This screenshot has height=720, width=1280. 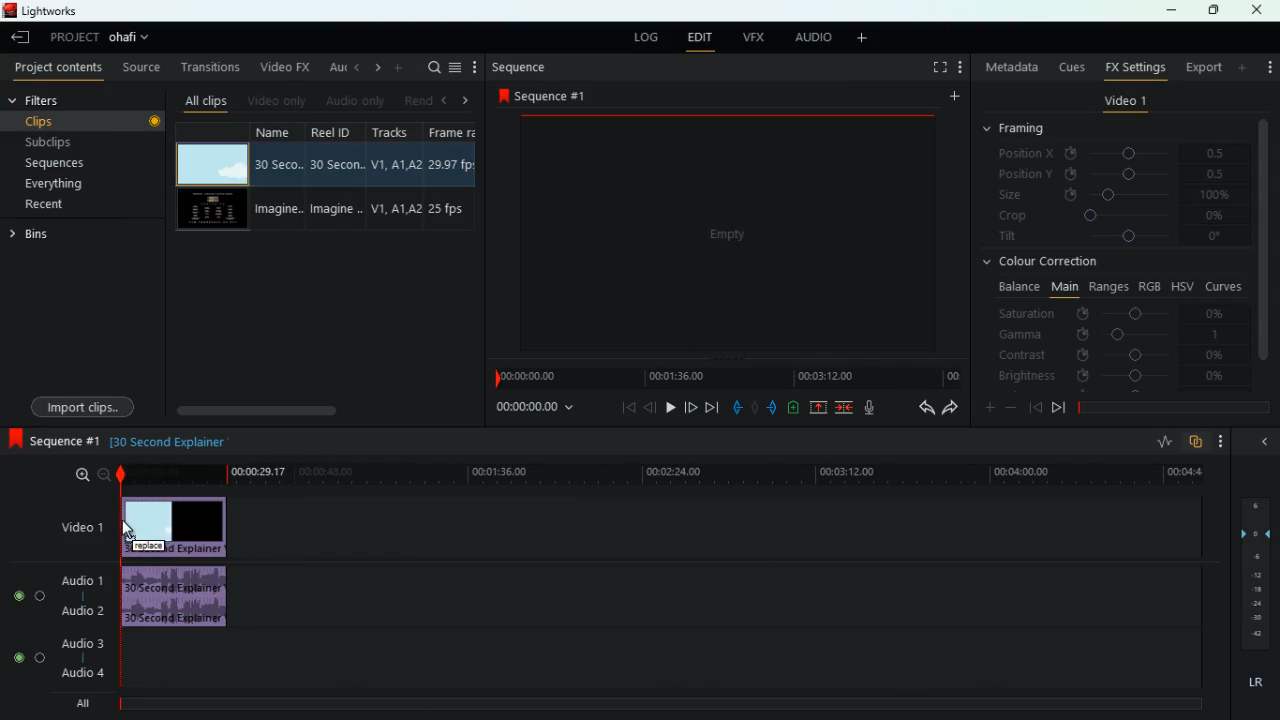 What do you see at coordinates (50, 101) in the screenshot?
I see `filters` at bounding box center [50, 101].